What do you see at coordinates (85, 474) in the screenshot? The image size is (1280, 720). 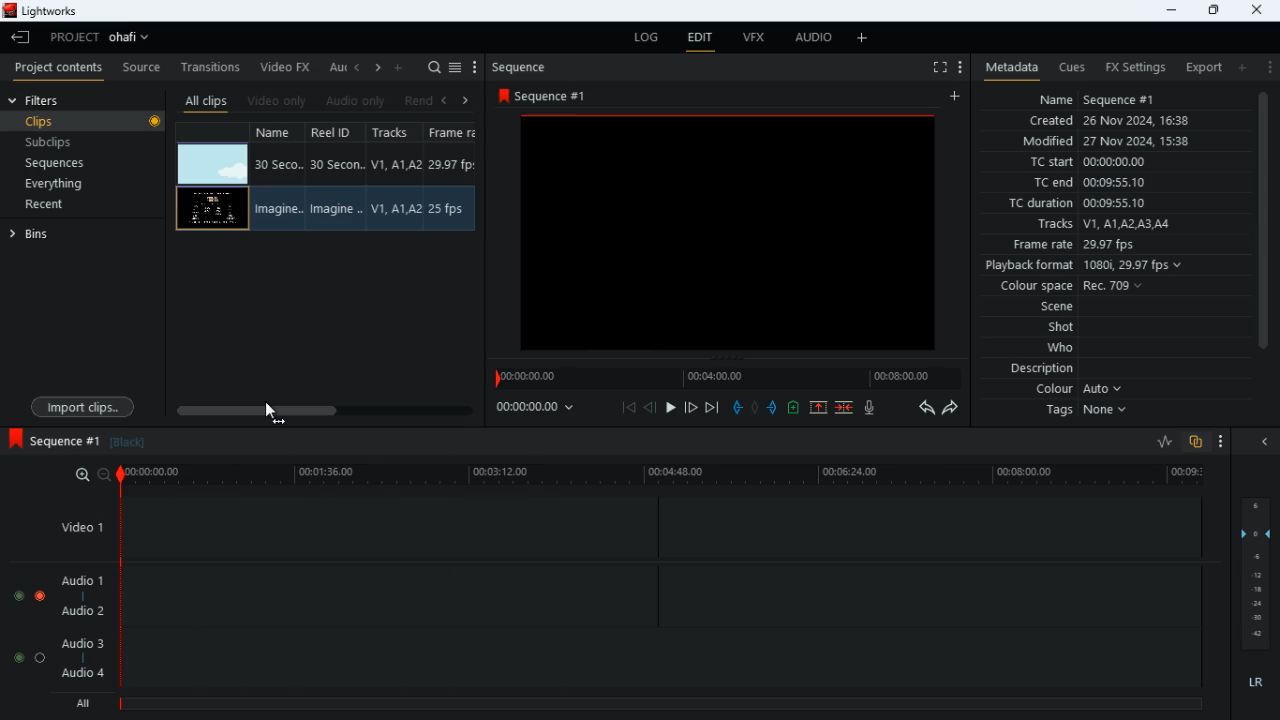 I see `zoom` at bounding box center [85, 474].